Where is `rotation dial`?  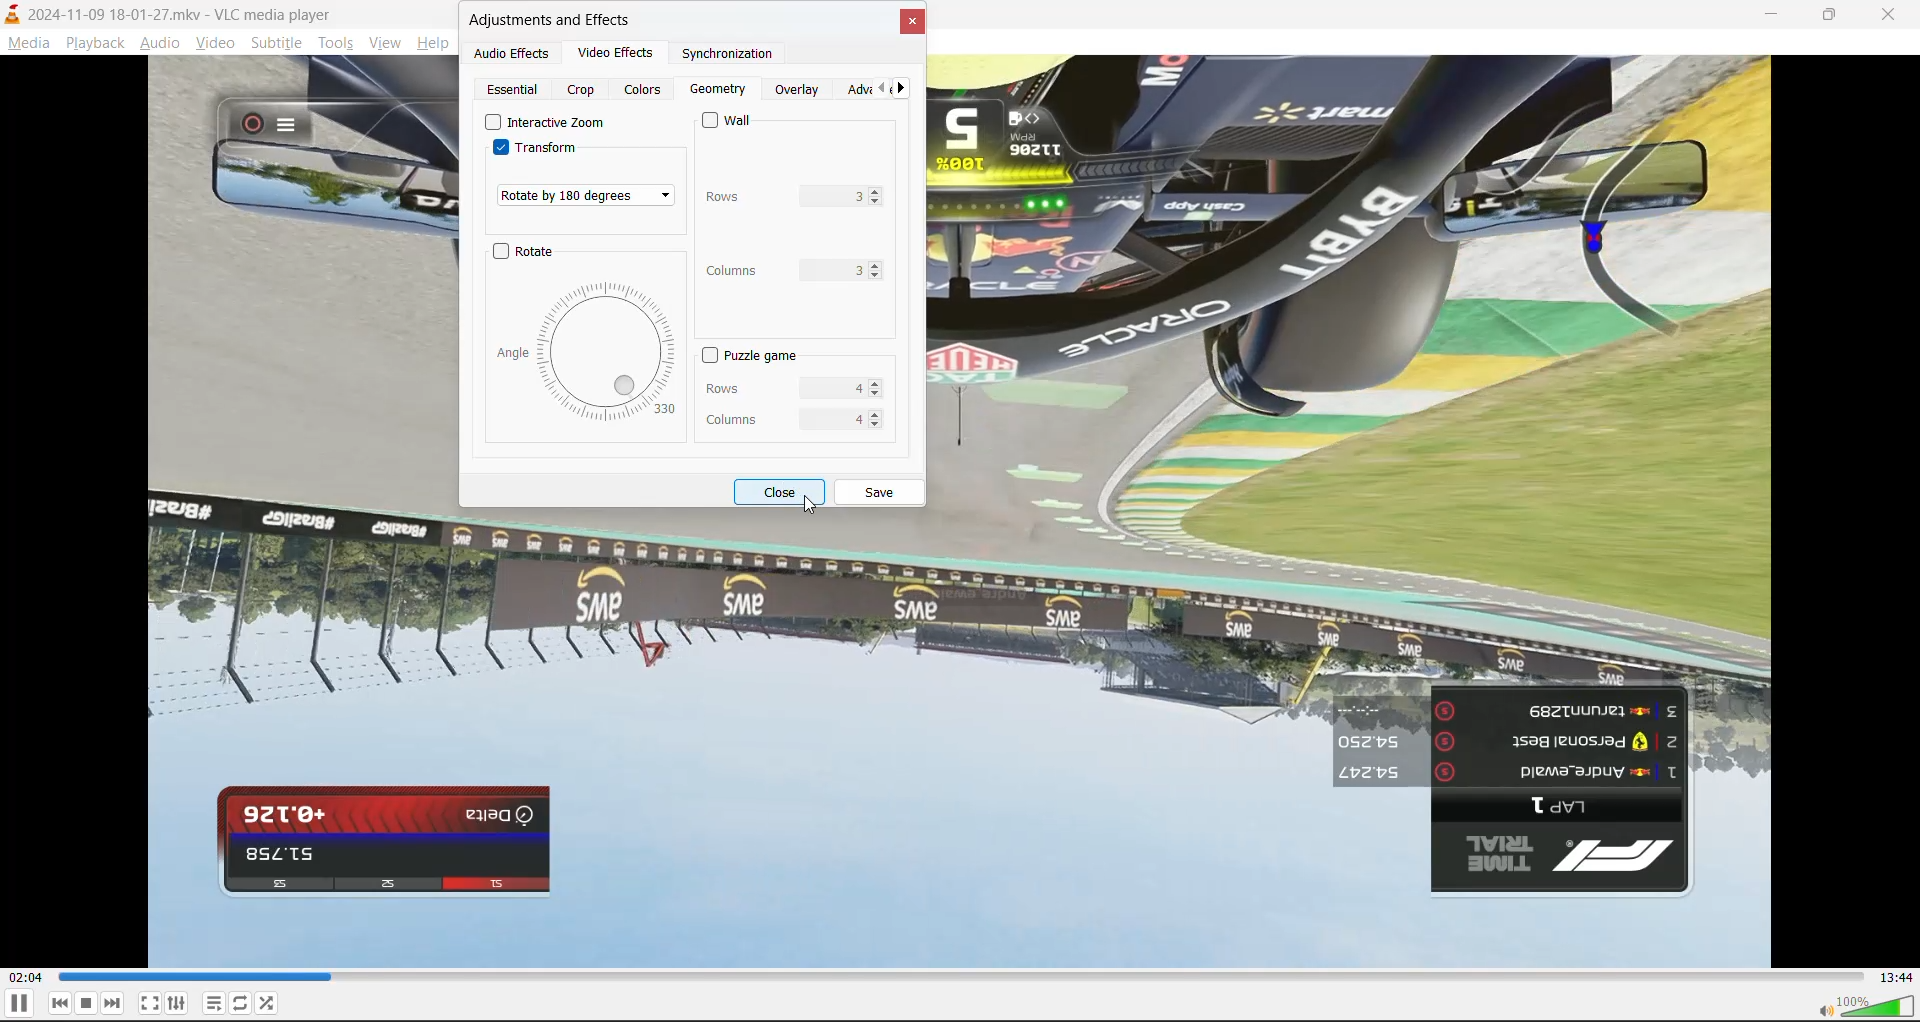 rotation dial is located at coordinates (588, 351).